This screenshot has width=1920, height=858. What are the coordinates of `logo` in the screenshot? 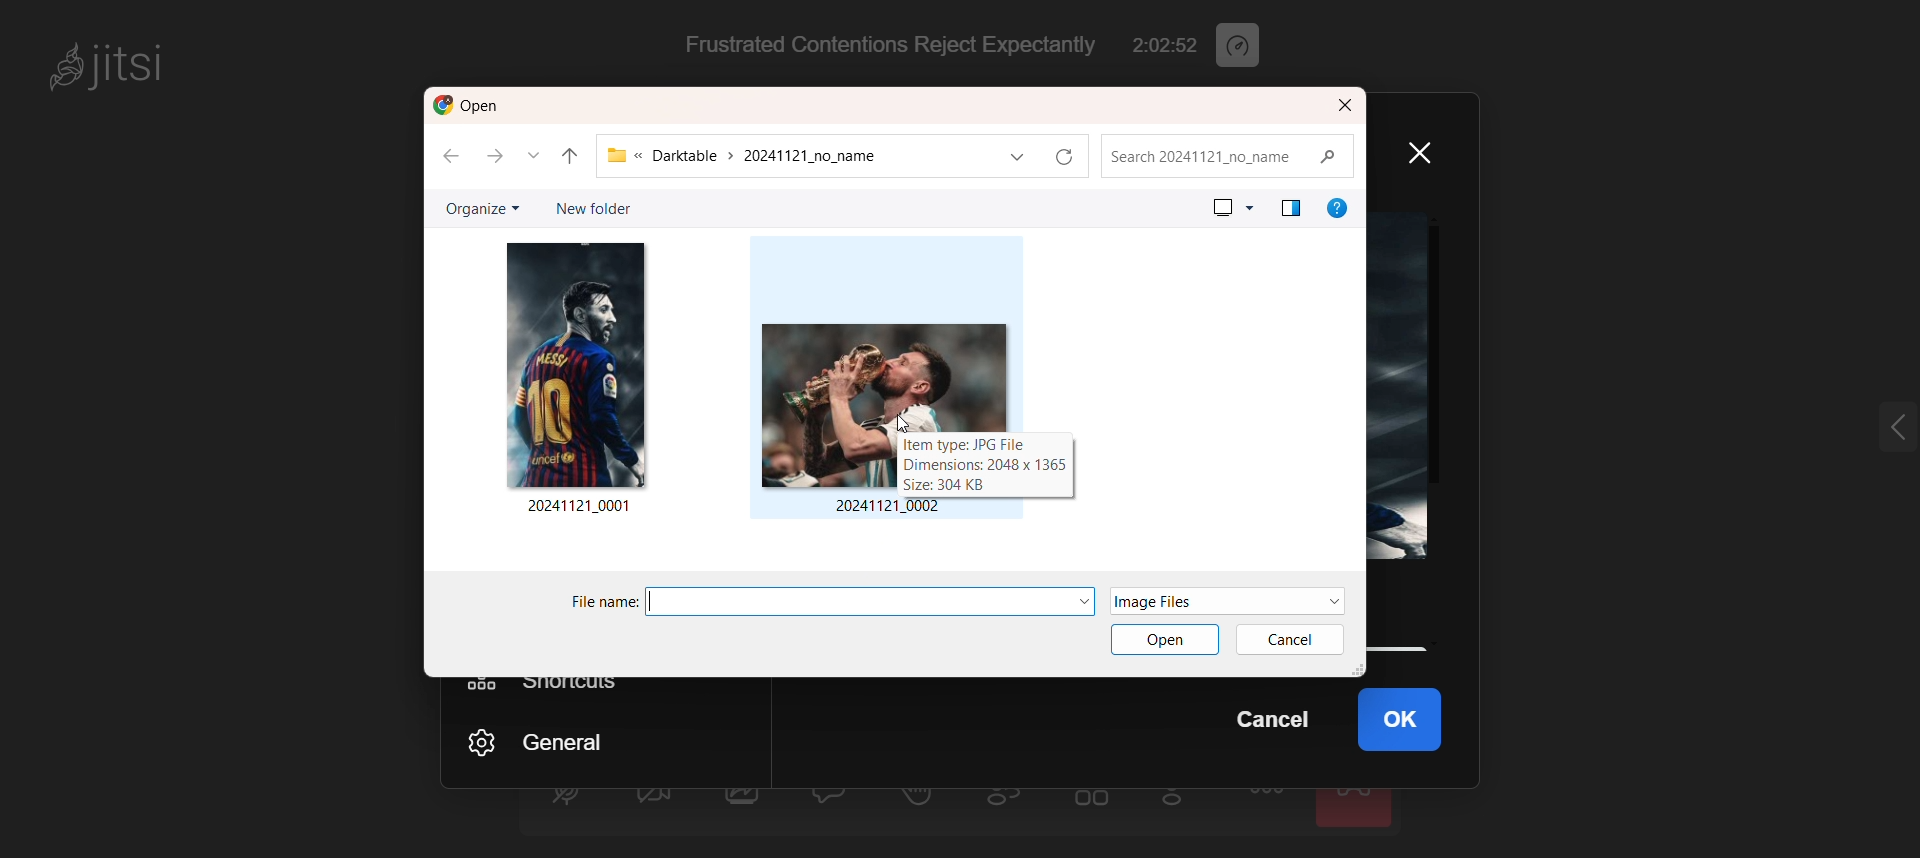 It's located at (472, 106).